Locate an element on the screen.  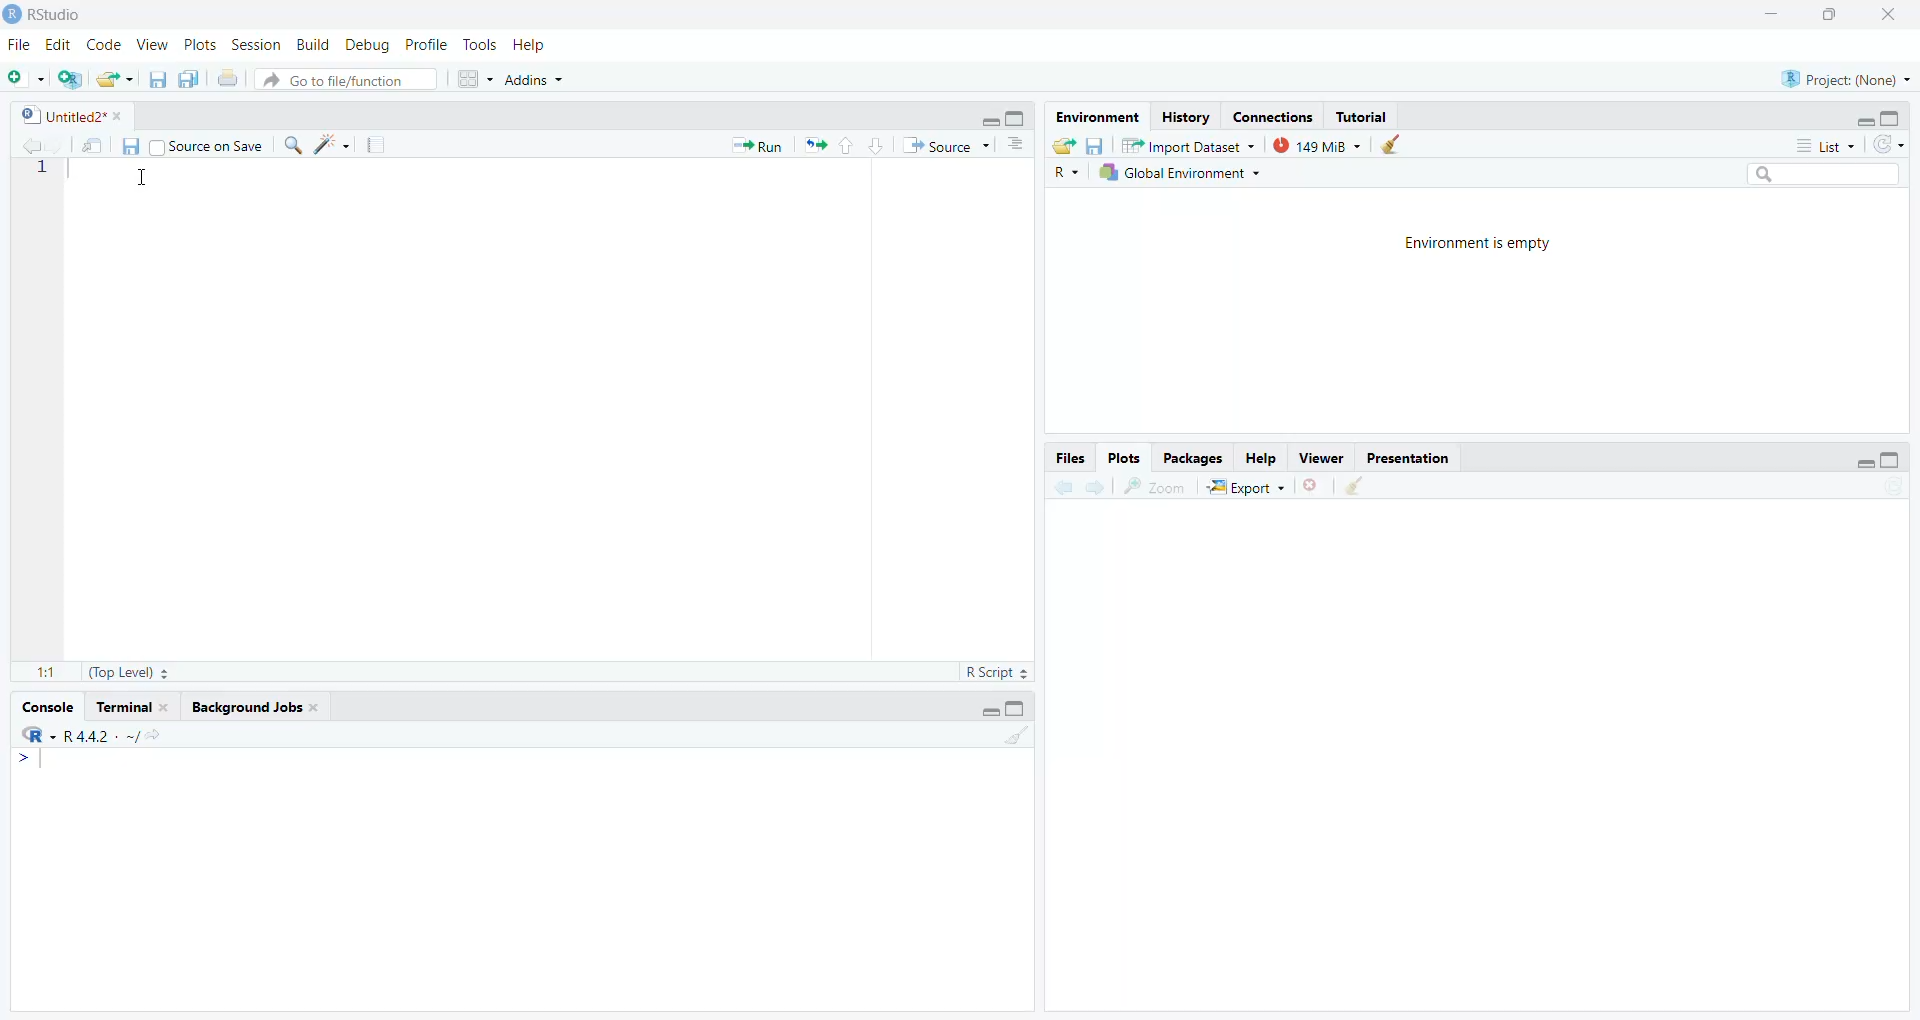
Go back to the previous source location (Ctrl + F9) is located at coordinates (1059, 487).